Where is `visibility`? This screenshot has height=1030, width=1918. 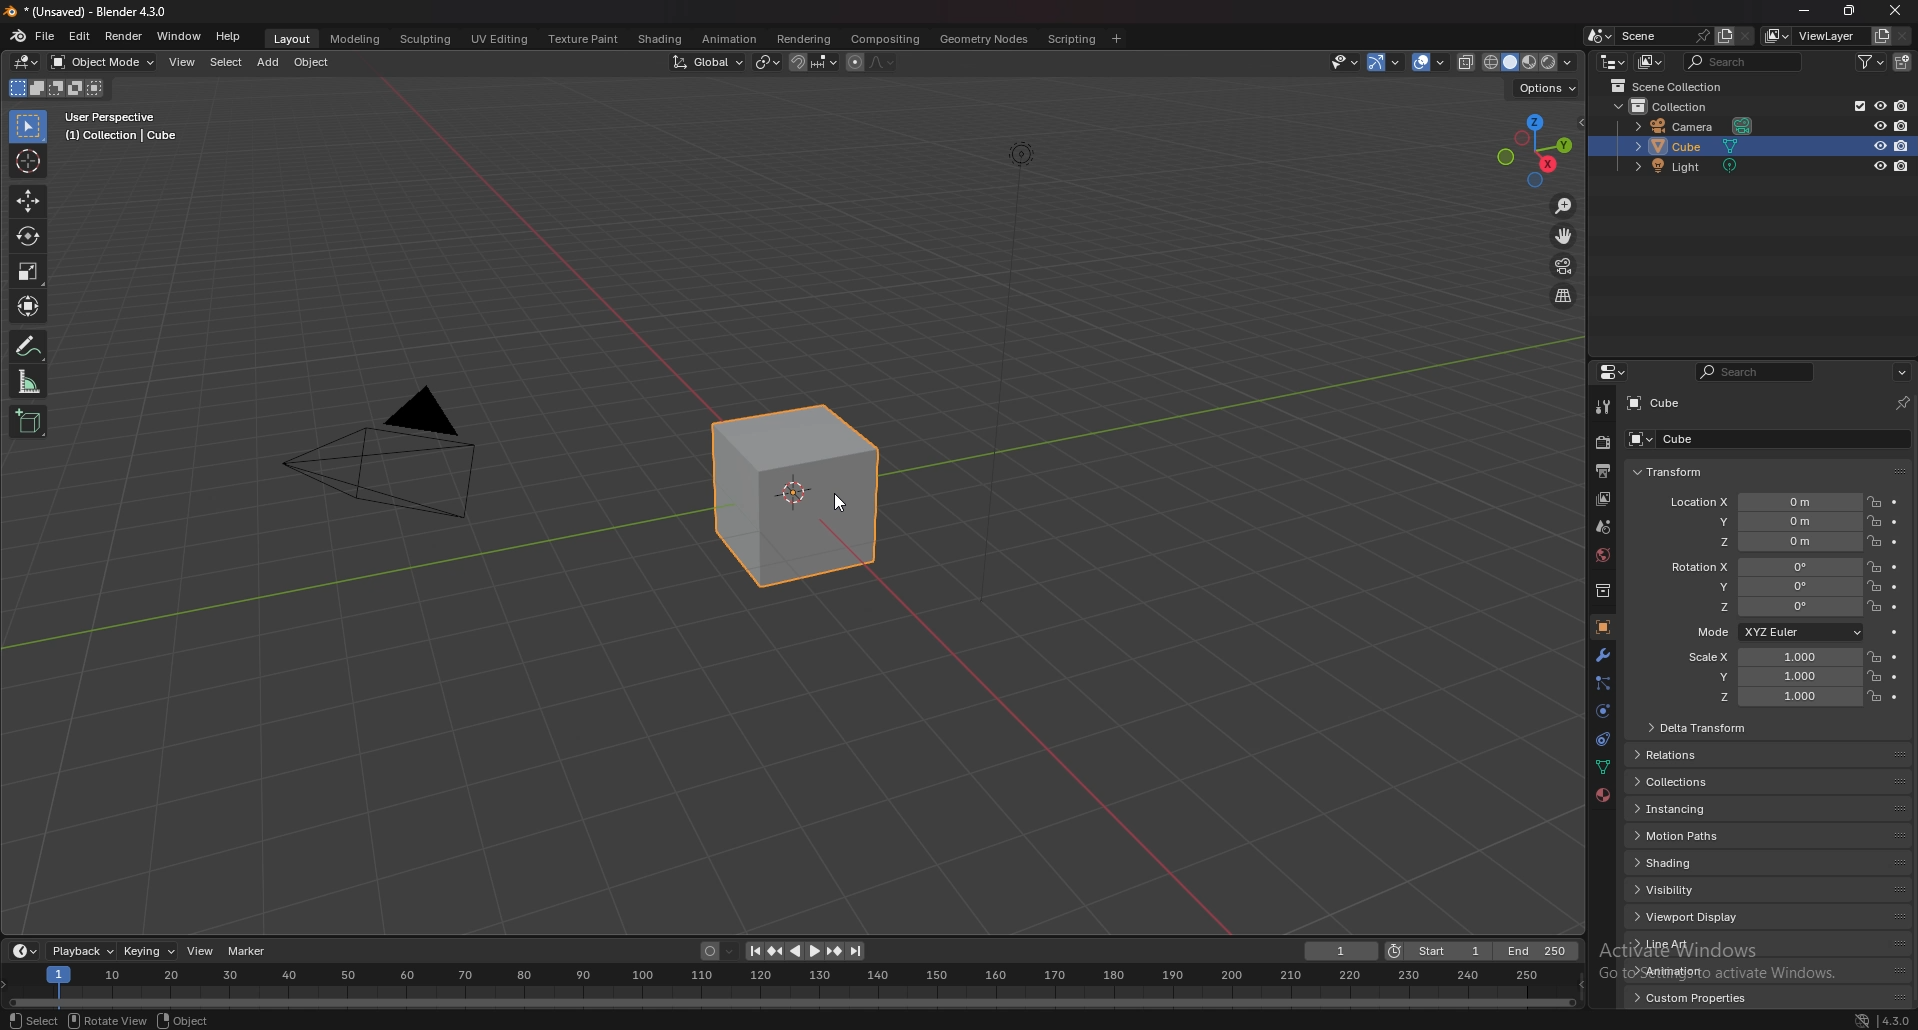
visibility is located at coordinates (1711, 890).